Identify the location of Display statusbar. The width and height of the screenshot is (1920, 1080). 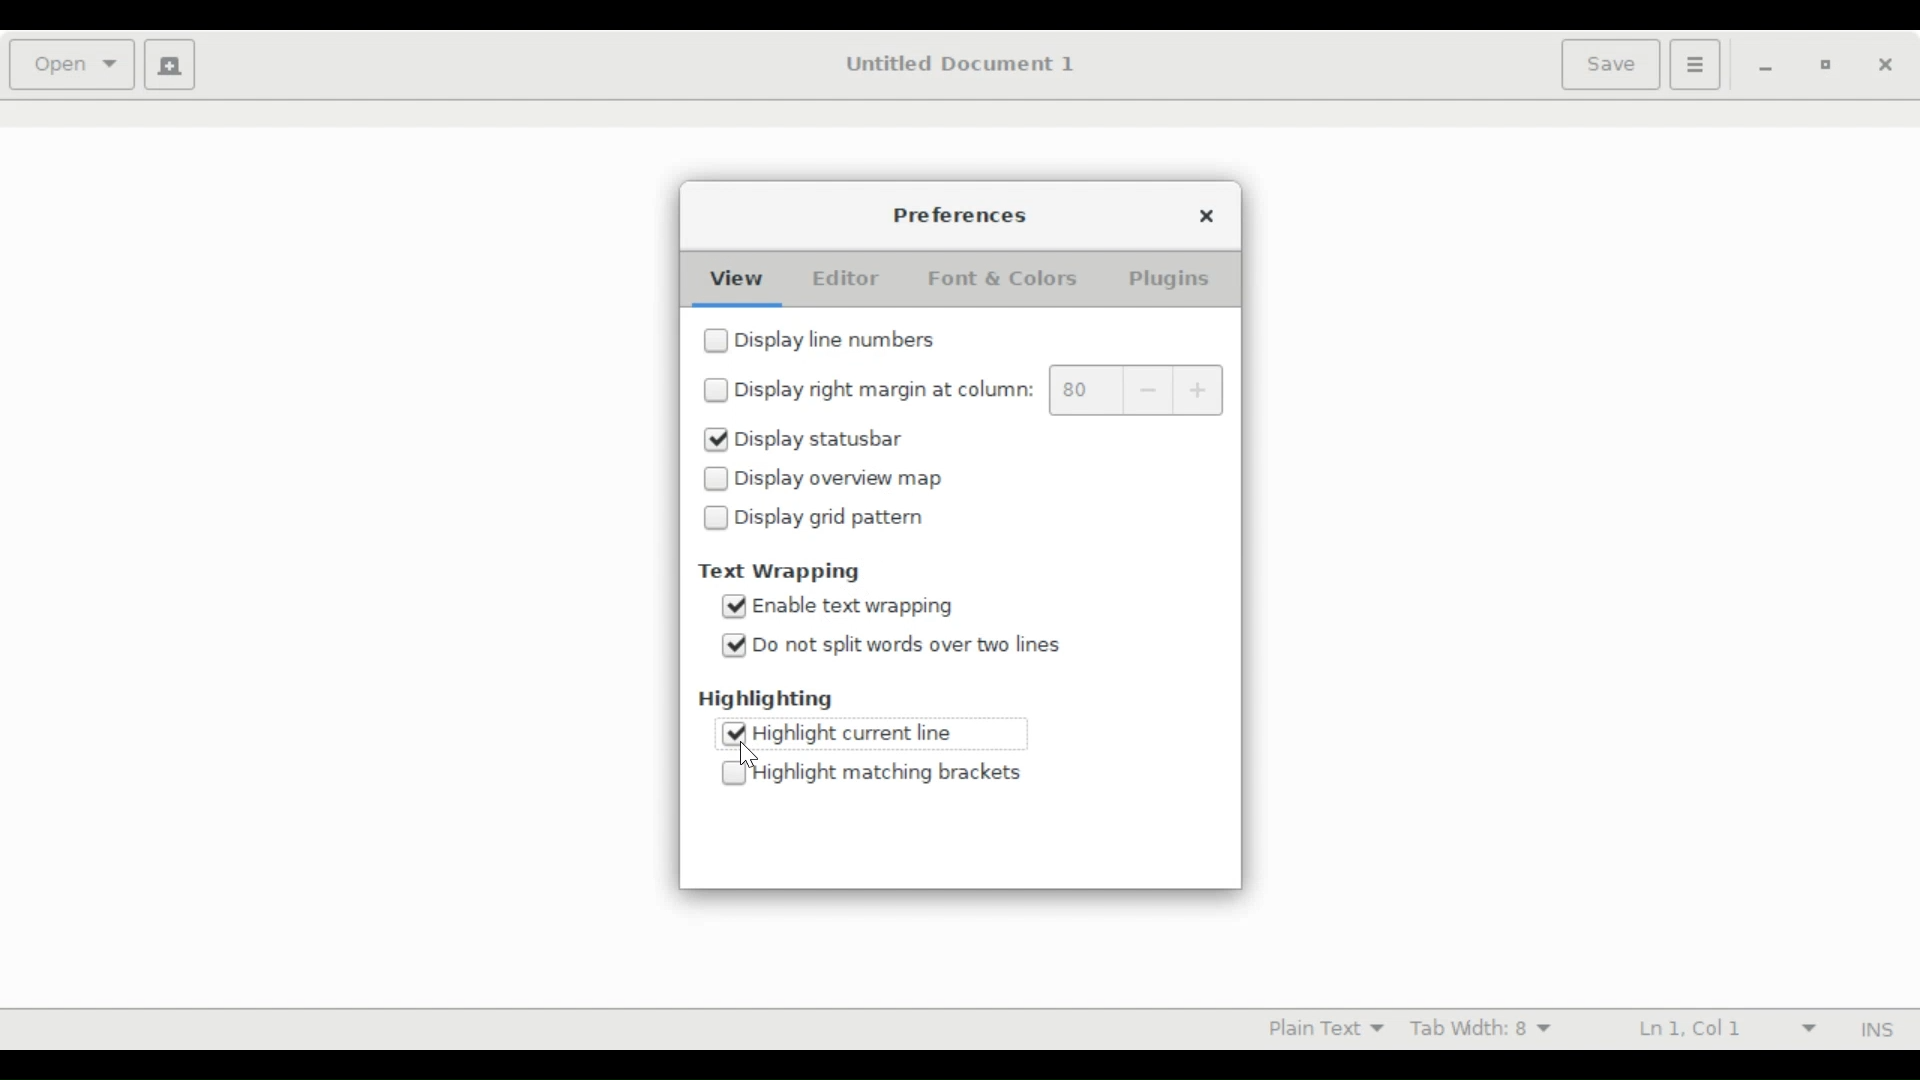
(820, 440).